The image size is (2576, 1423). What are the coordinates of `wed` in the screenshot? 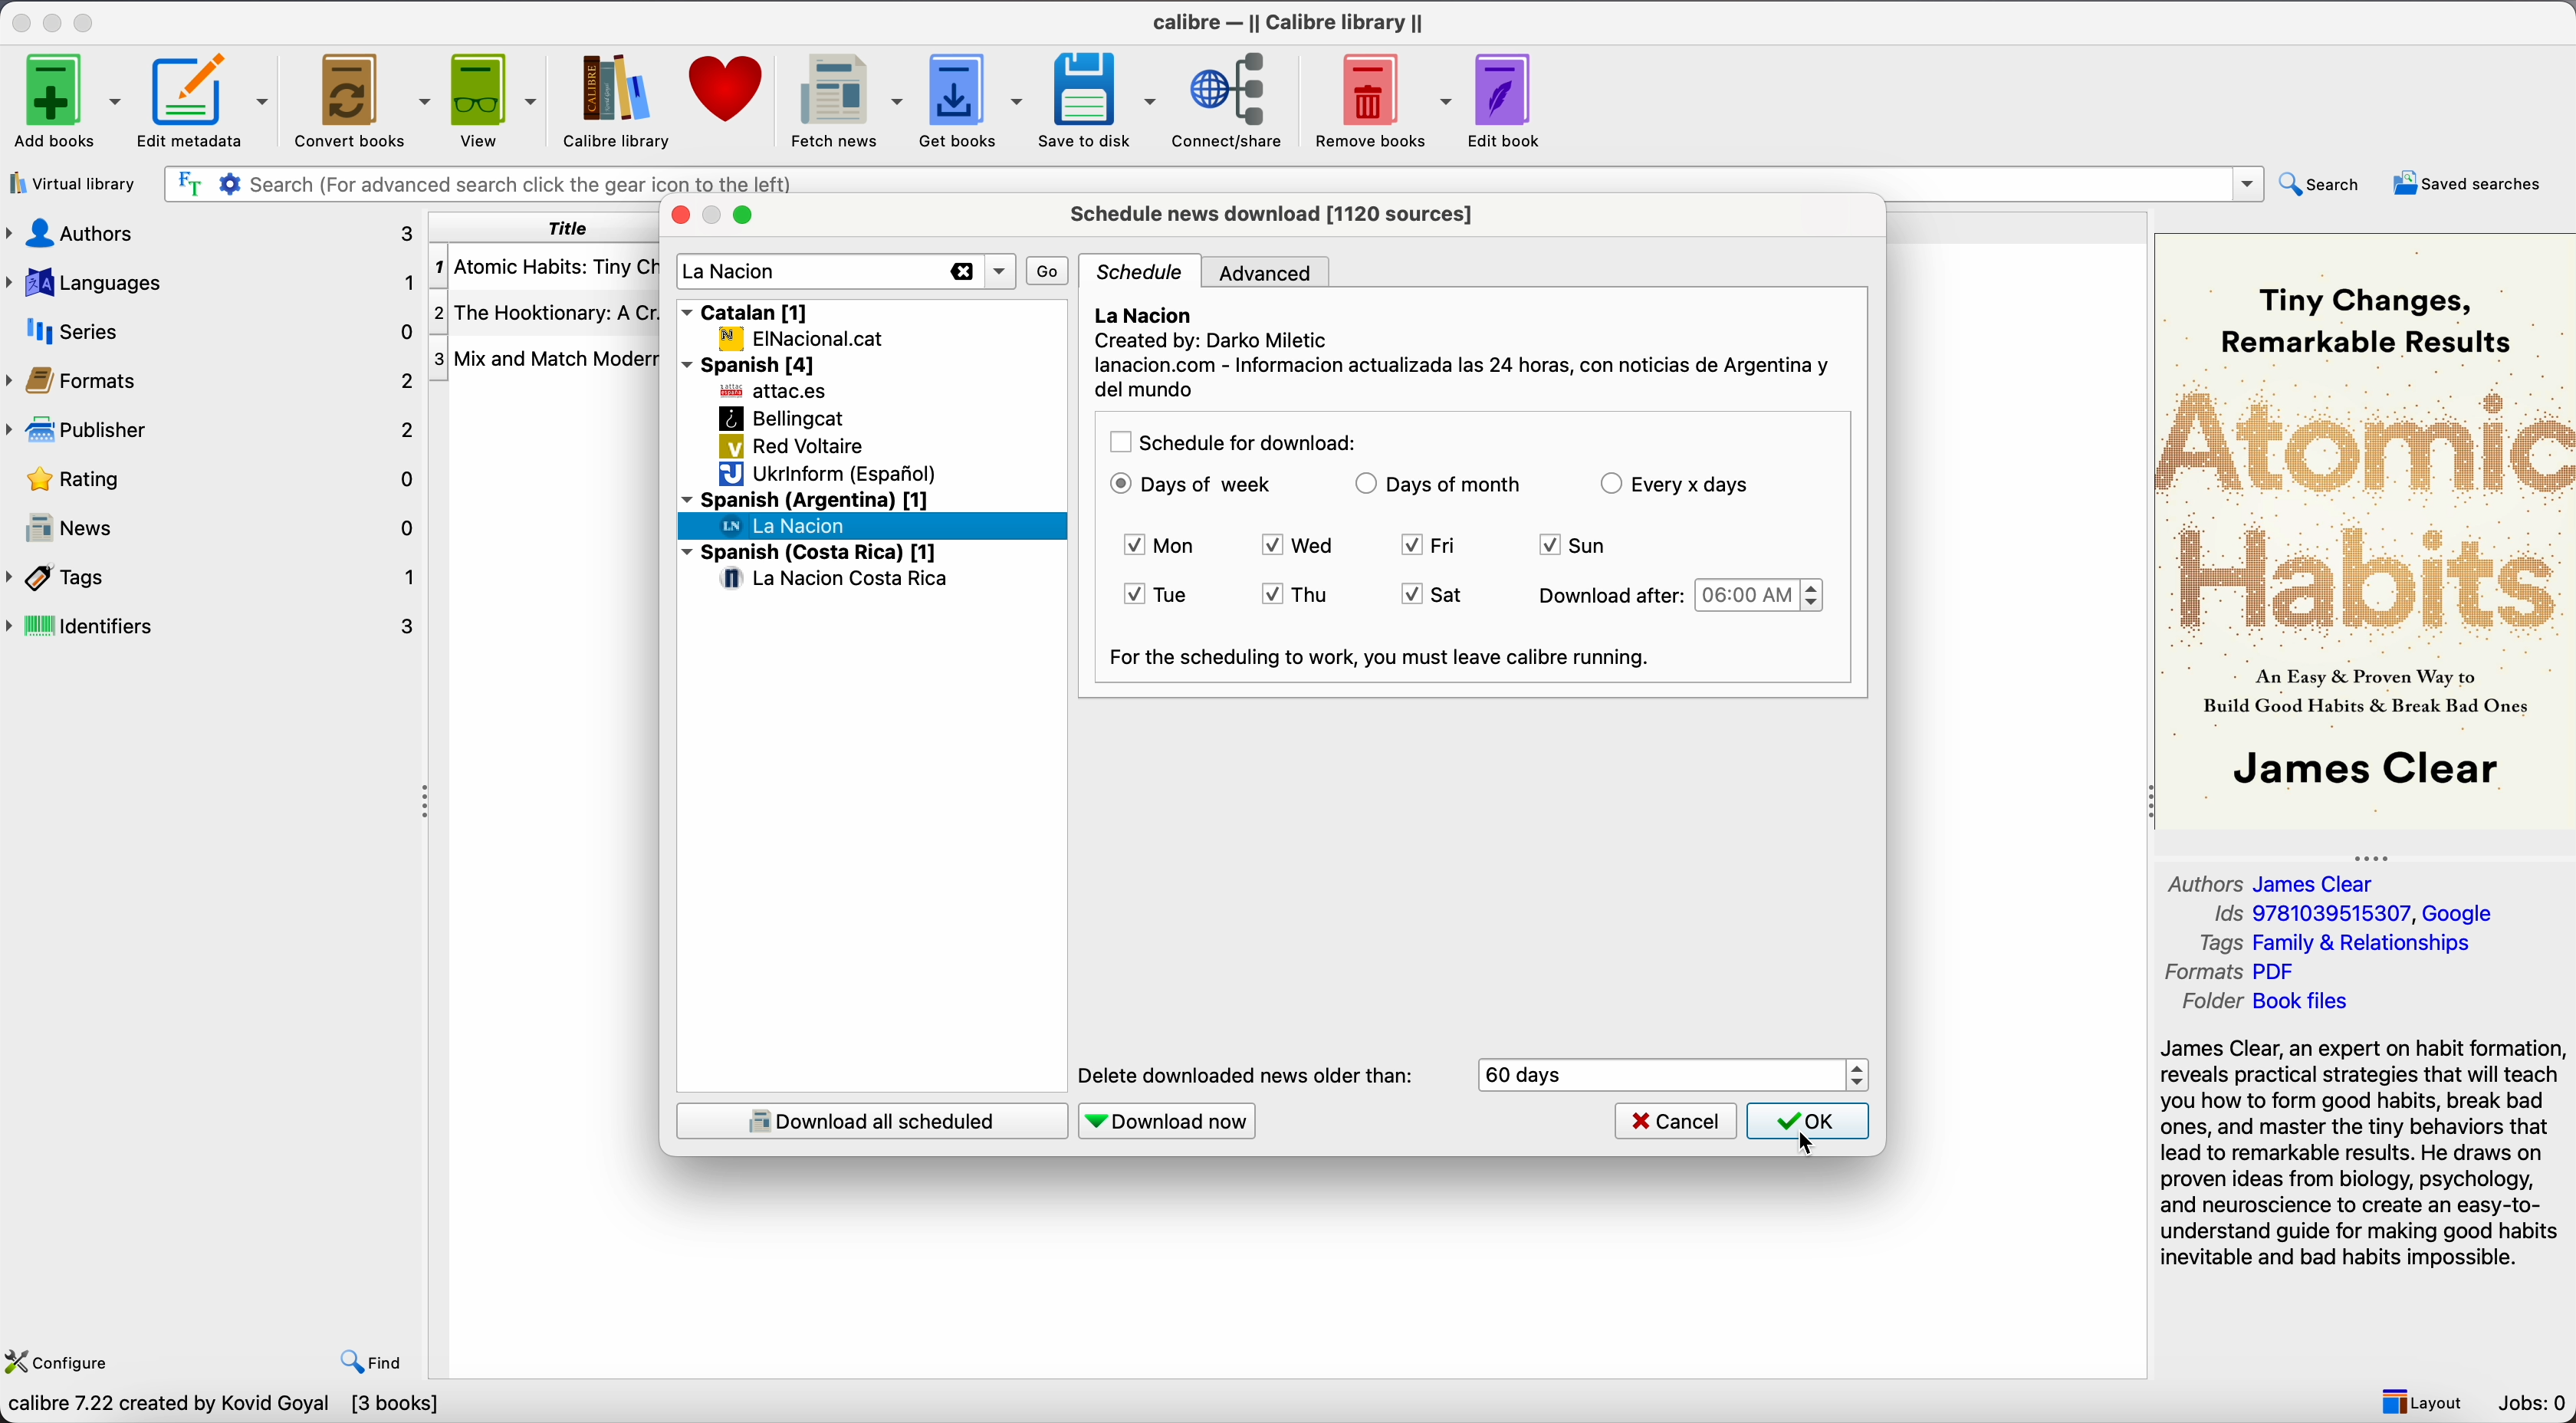 It's located at (1304, 548).